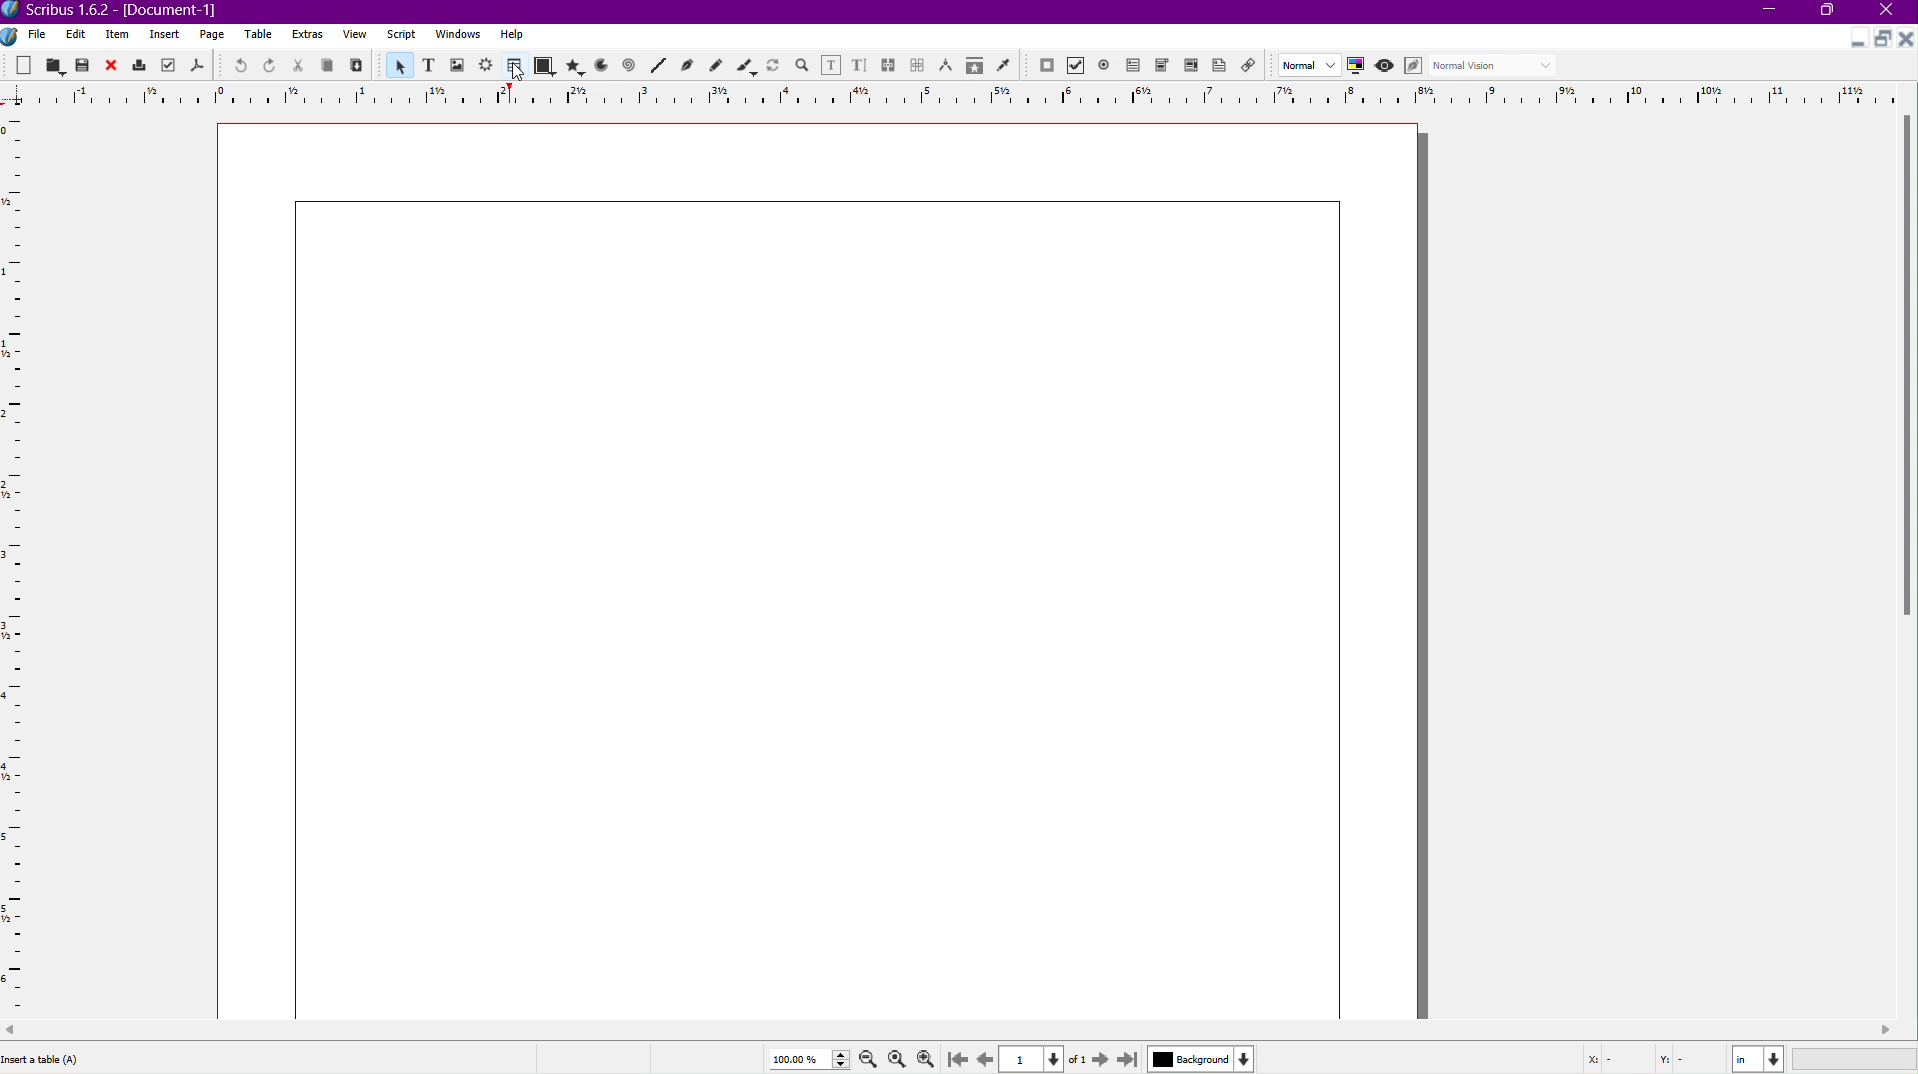  What do you see at coordinates (1003, 65) in the screenshot?
I see `Eye Dropper` at bounding box center [1003, 65].